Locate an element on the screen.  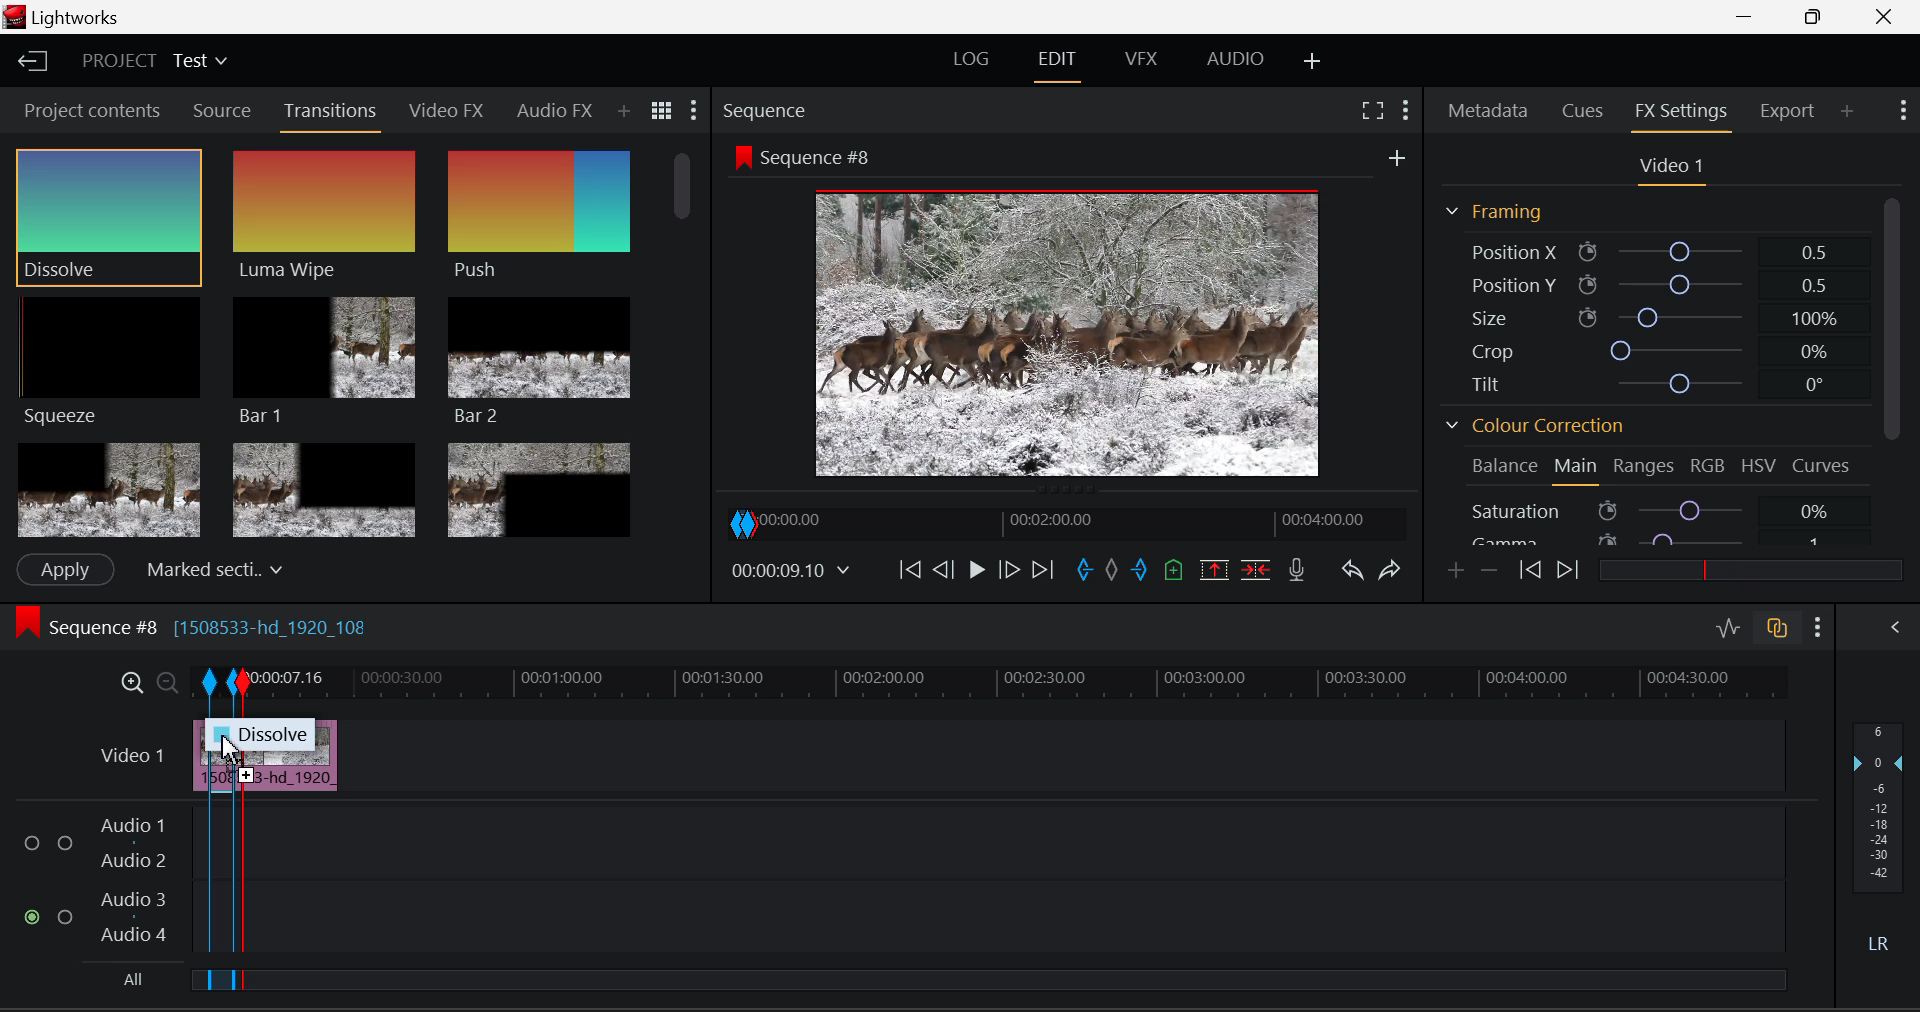
Record Voiceover is located at coordinates (1298, 570).